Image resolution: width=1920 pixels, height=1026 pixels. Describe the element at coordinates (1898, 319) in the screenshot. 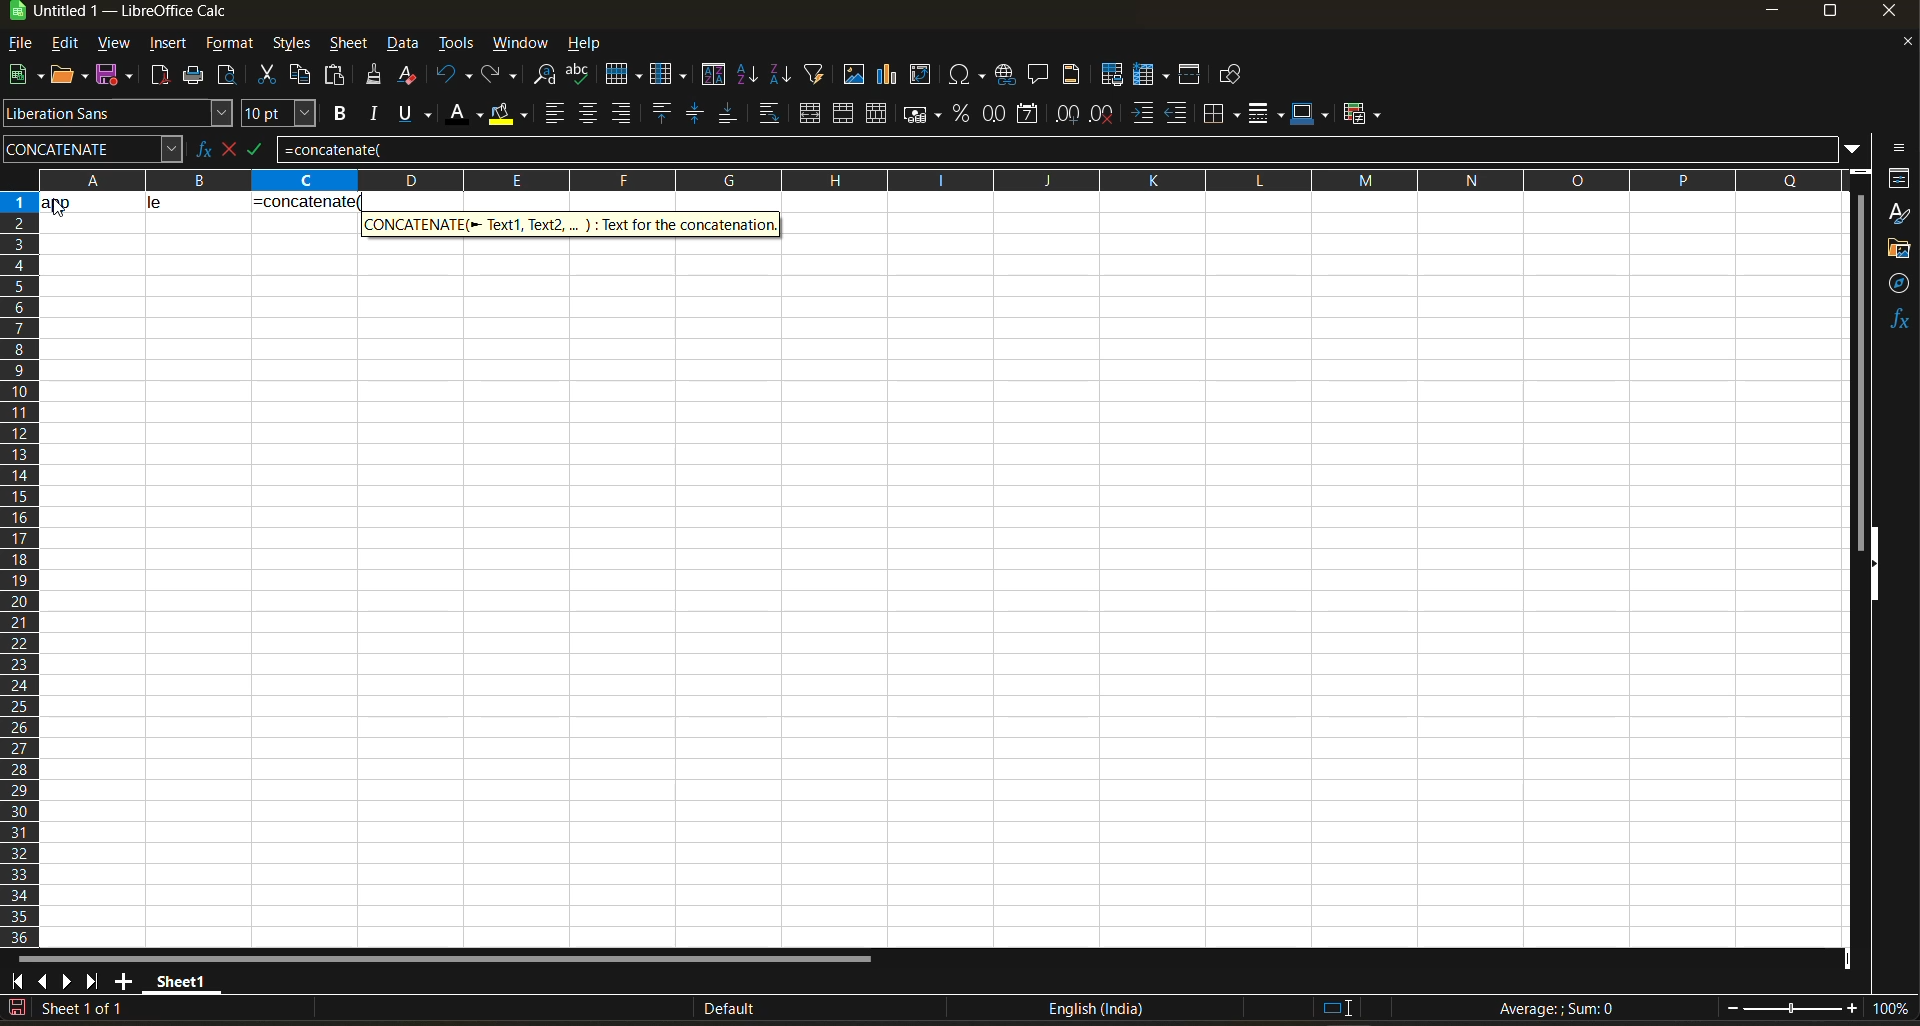

I see `functions` at that location.